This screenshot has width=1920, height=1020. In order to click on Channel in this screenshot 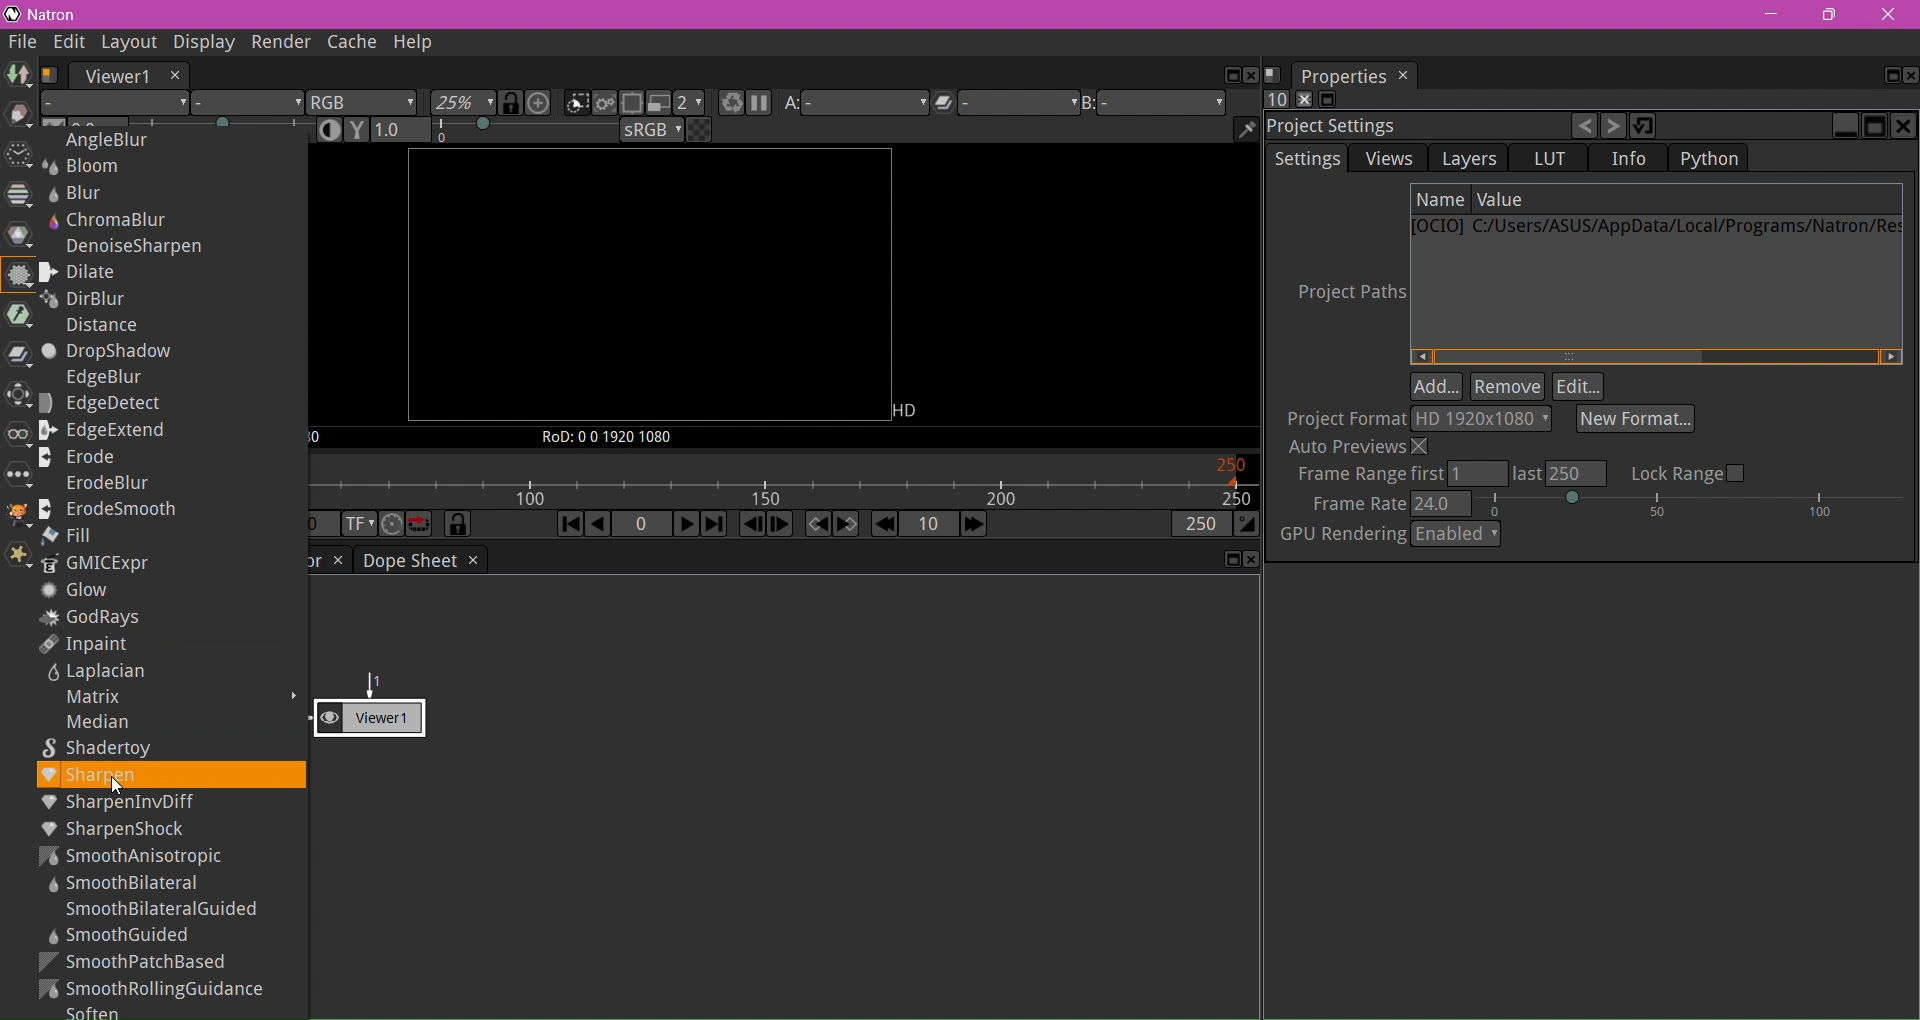, I will do `click(19, 195)`.